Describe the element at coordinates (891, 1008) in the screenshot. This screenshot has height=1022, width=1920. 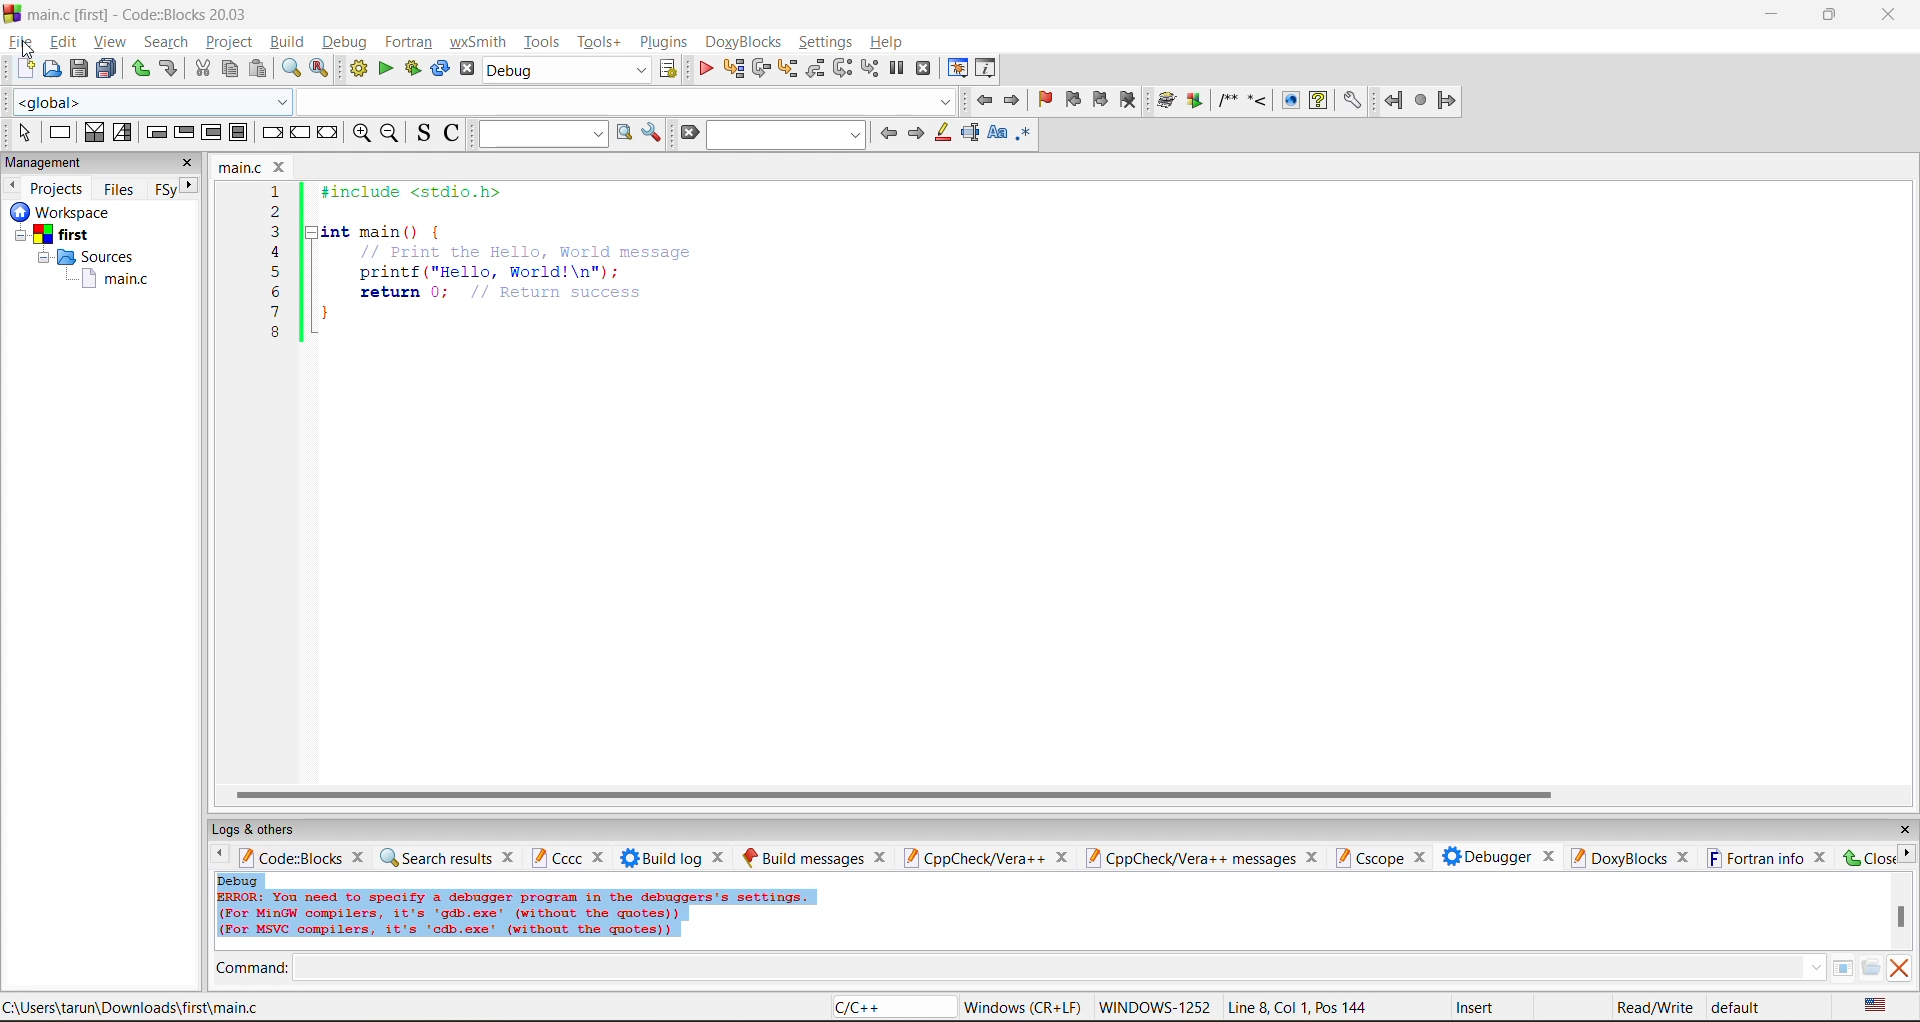
I see `language` at that location.